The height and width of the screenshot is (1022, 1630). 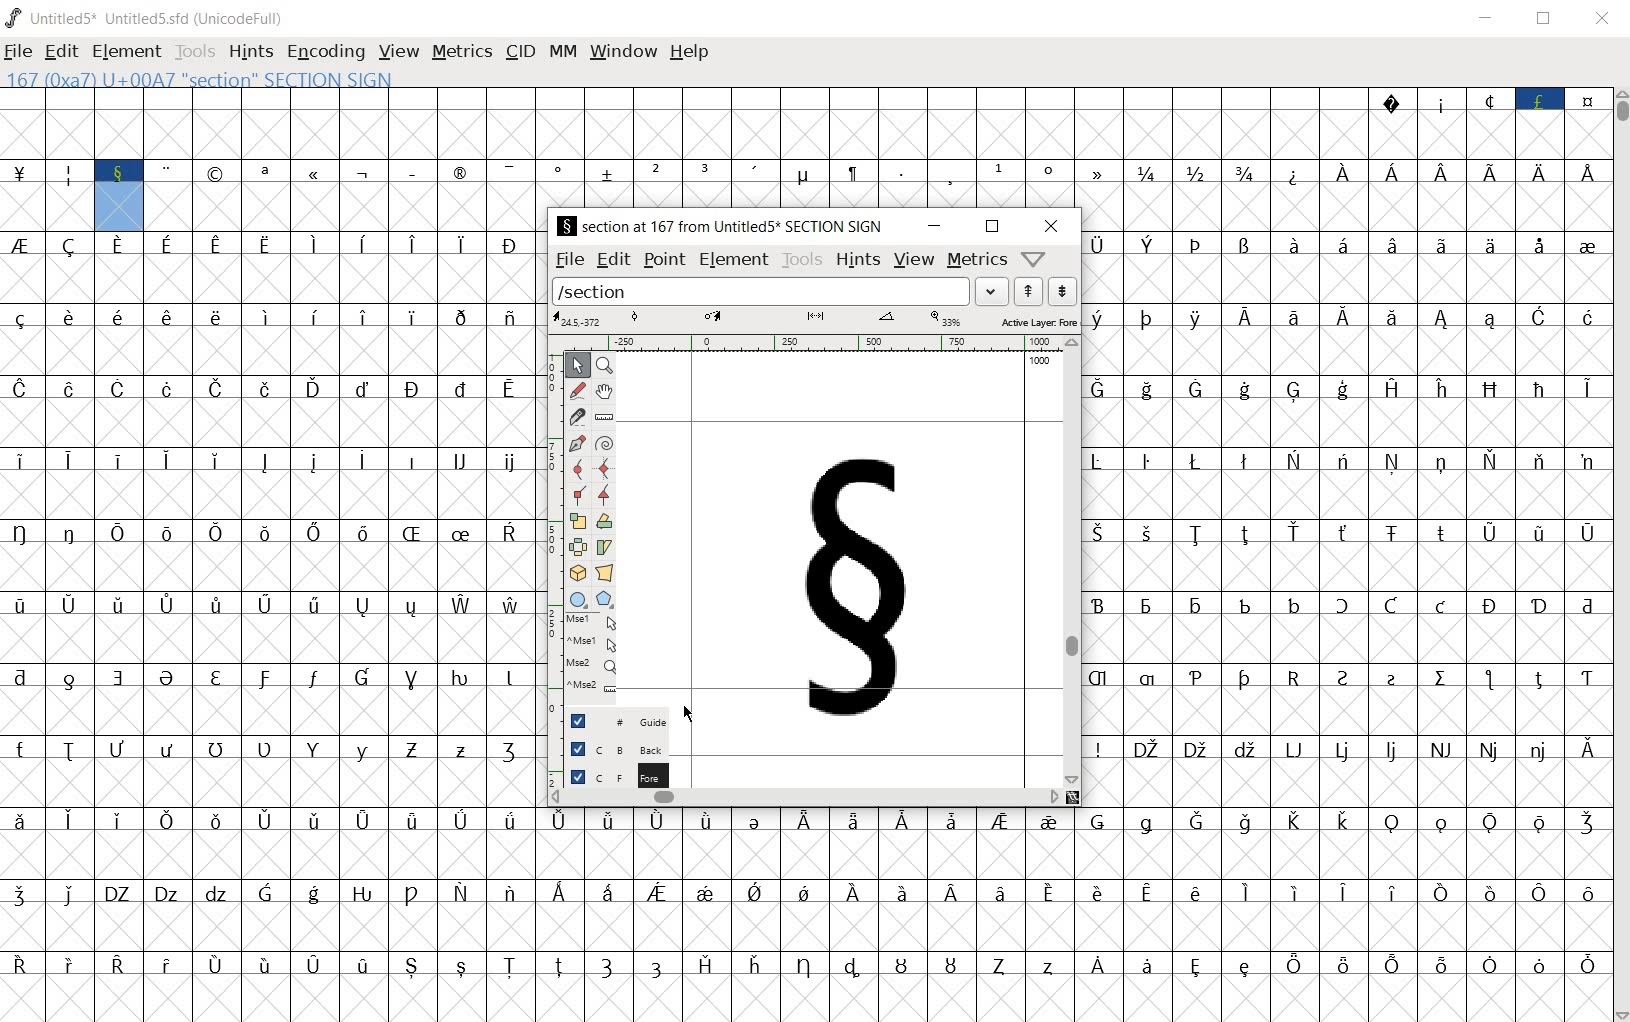 I want to click on perform a perspective transformation on the selection, so click(x=605, y=571).